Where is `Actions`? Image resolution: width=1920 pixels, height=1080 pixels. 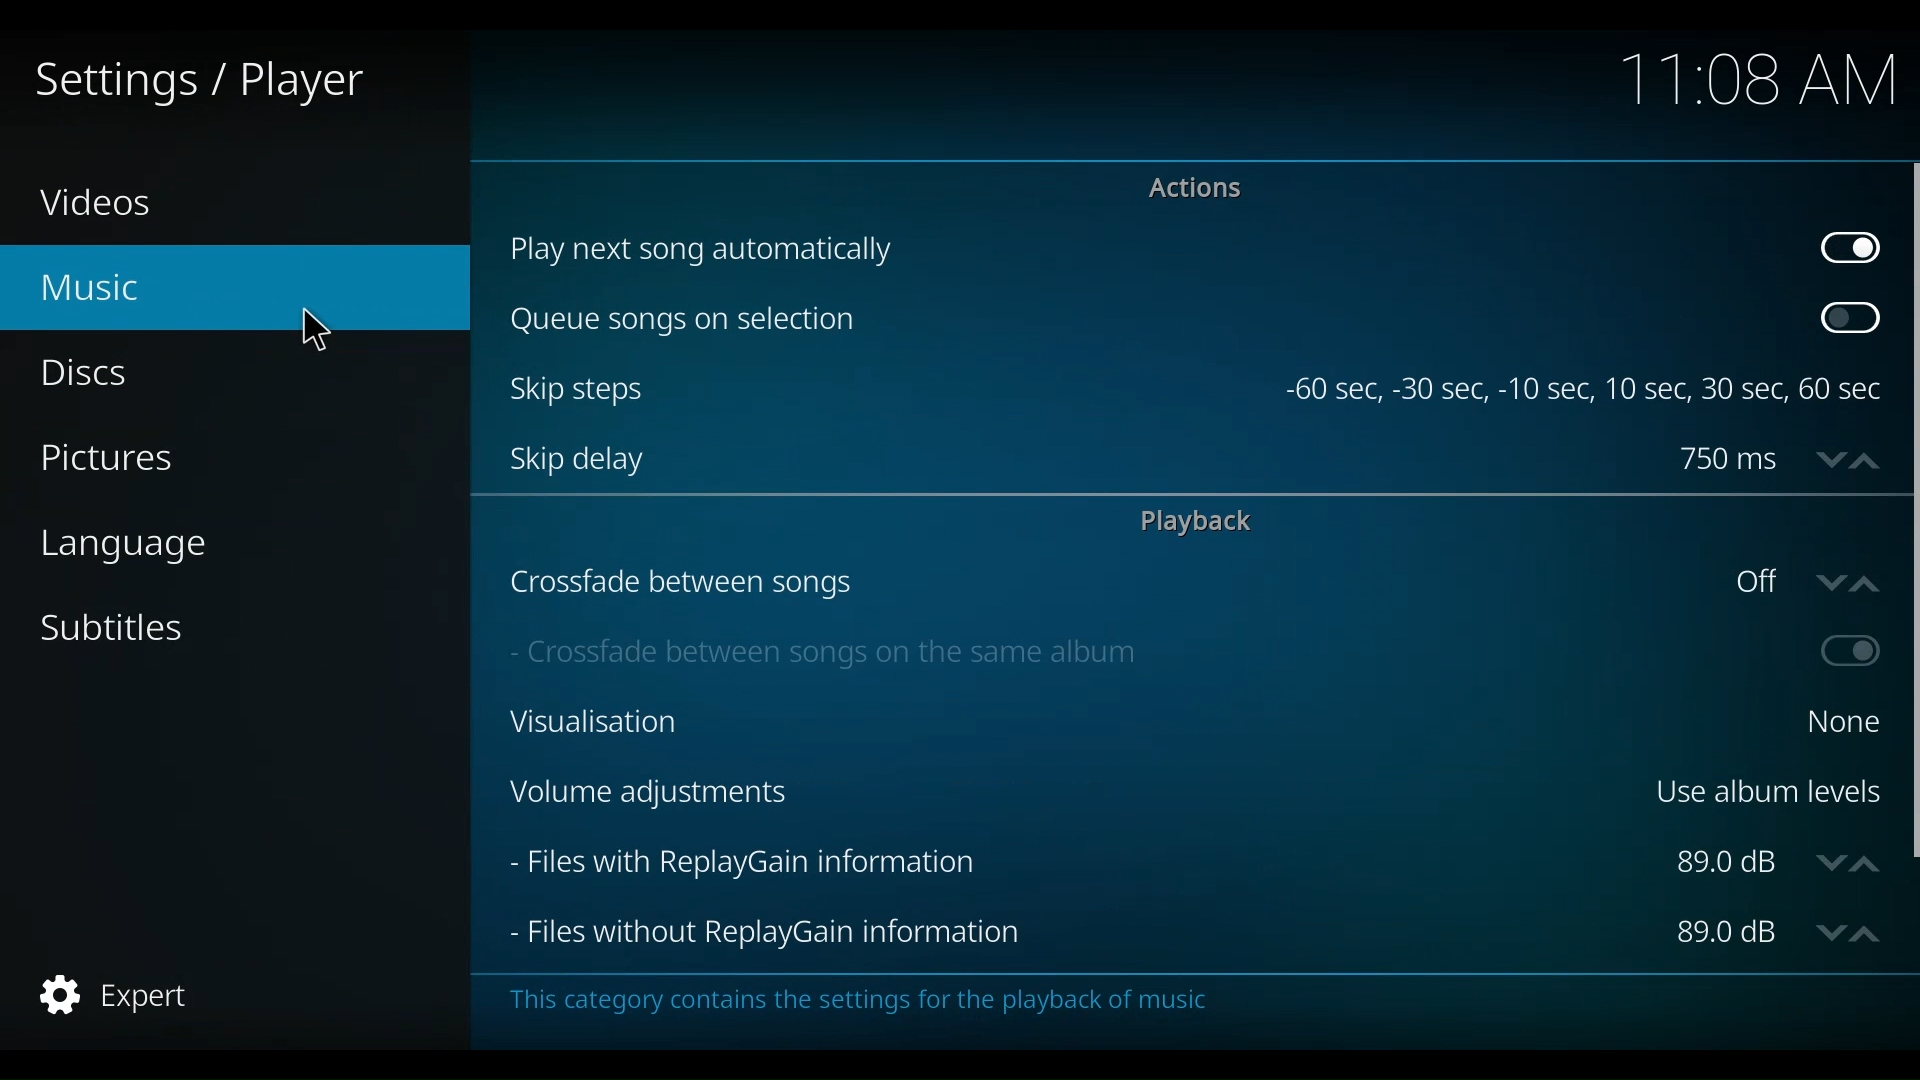 Actions is located at coordinates (1190, 189).